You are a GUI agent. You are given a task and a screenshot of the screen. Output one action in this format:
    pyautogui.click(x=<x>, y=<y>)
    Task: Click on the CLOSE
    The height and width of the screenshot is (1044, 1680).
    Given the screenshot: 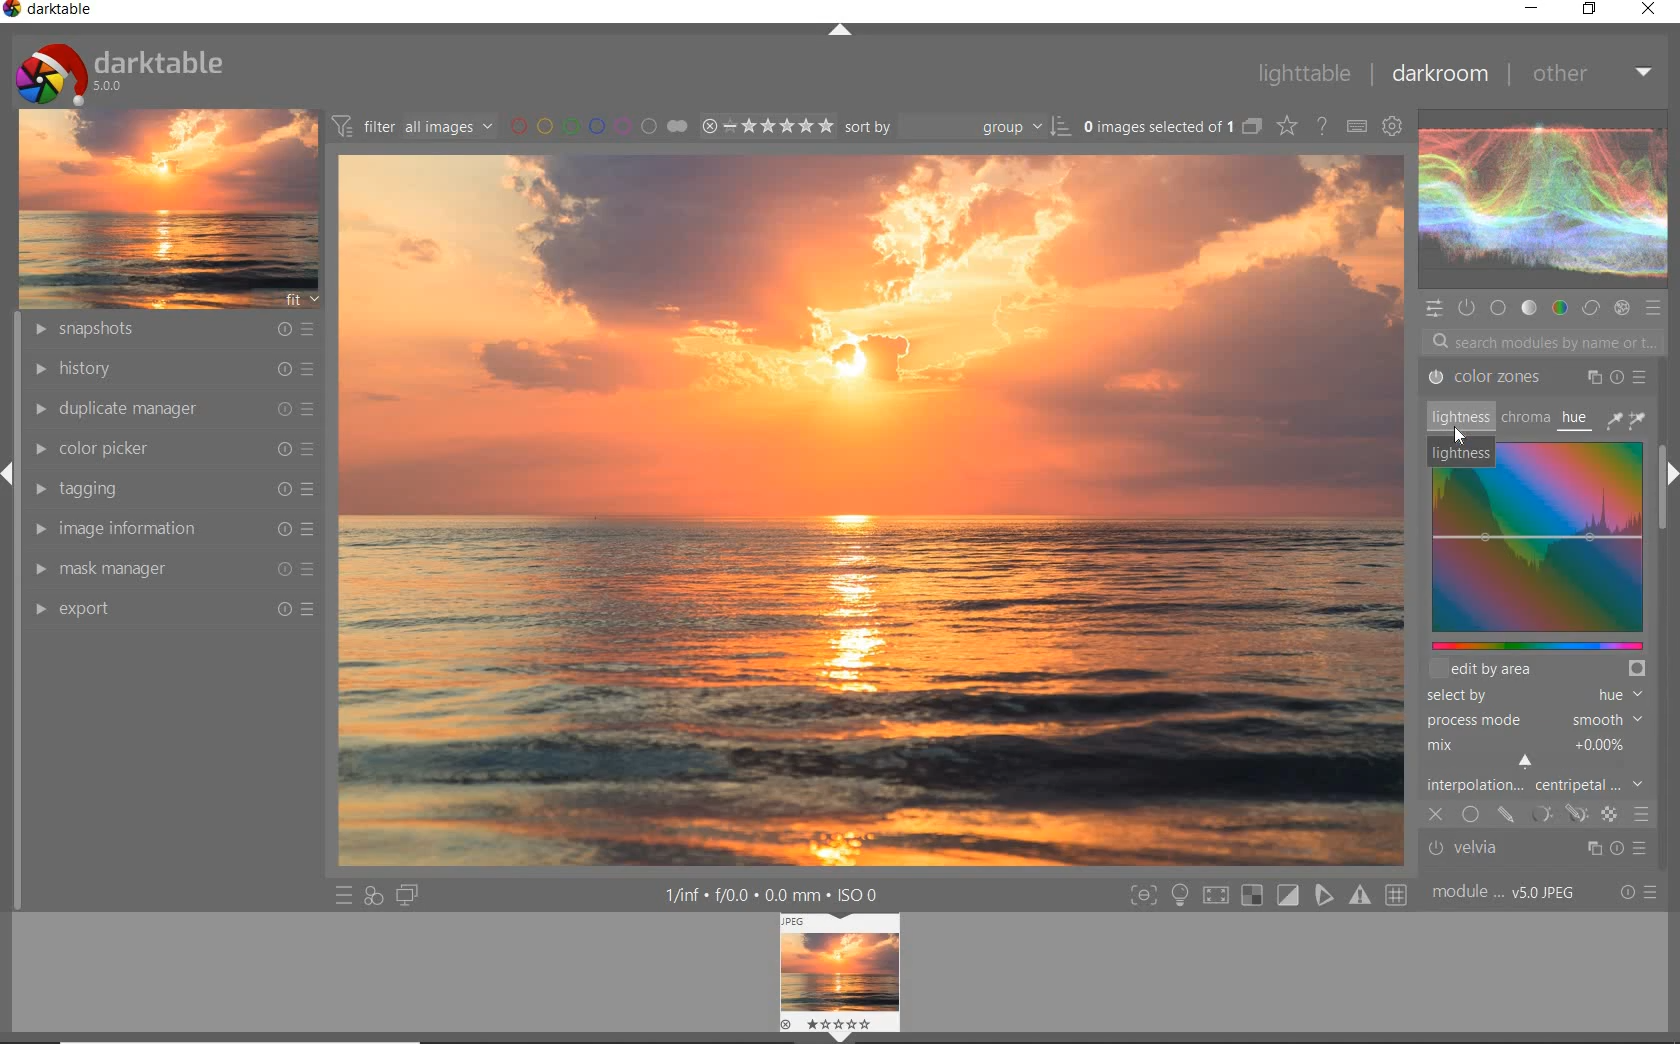 What is the action you would take?
    pyautogui.click(x=1437, y=816)
    